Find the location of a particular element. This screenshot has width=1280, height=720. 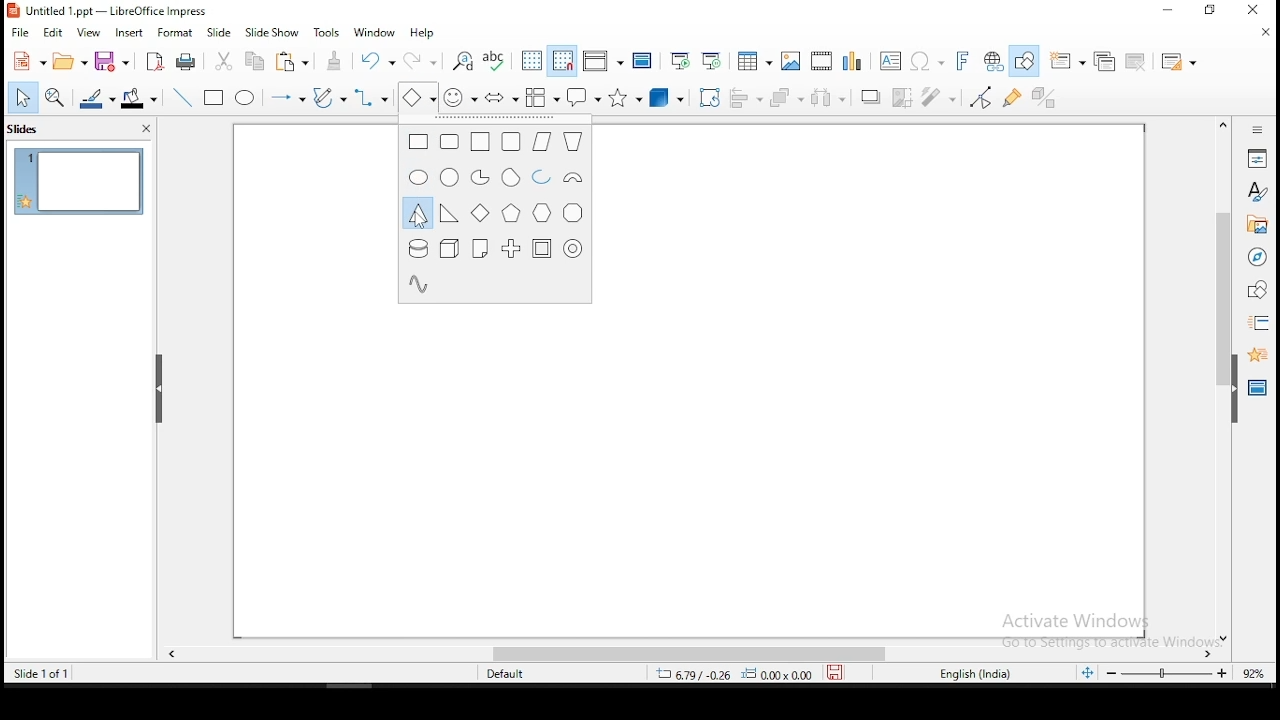

icon and file name is located at coordinates (111, 11).